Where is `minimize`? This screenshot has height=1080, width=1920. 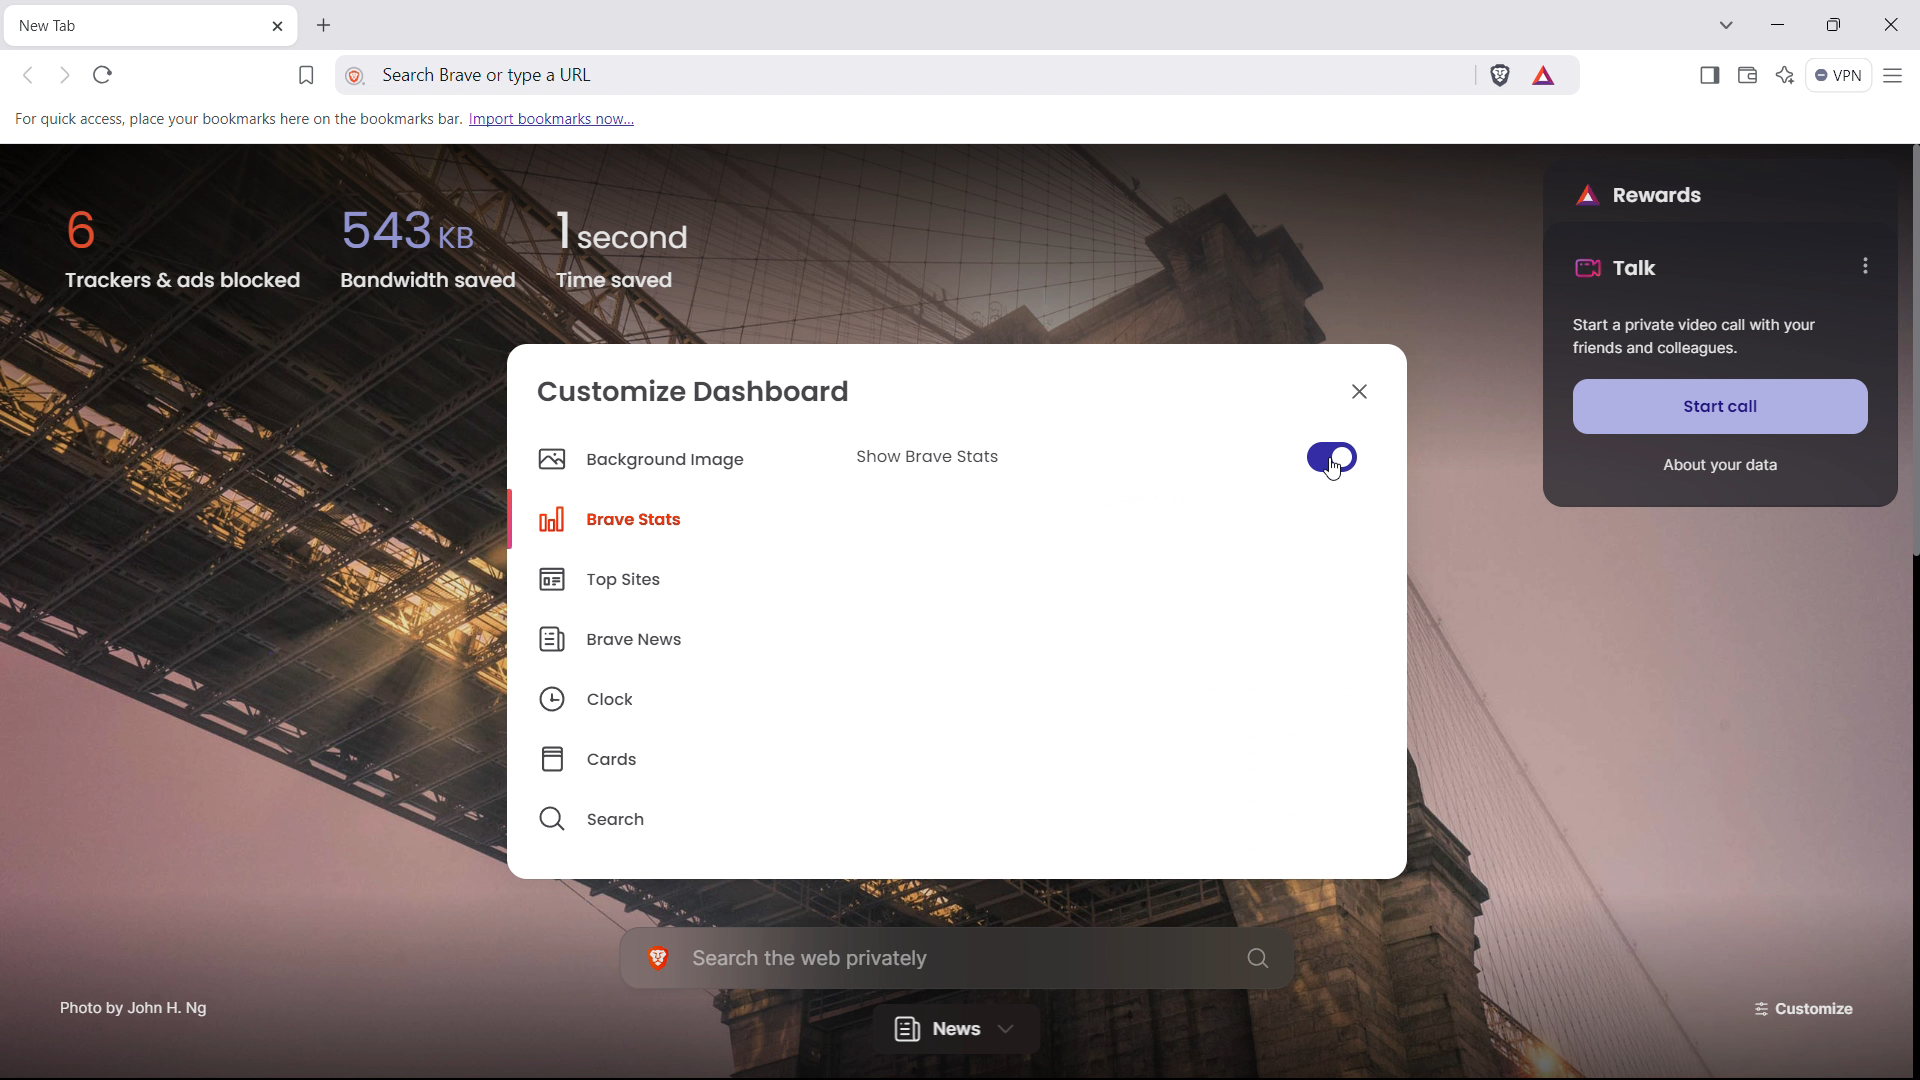
minimize is located at coordinates (1779, 22).